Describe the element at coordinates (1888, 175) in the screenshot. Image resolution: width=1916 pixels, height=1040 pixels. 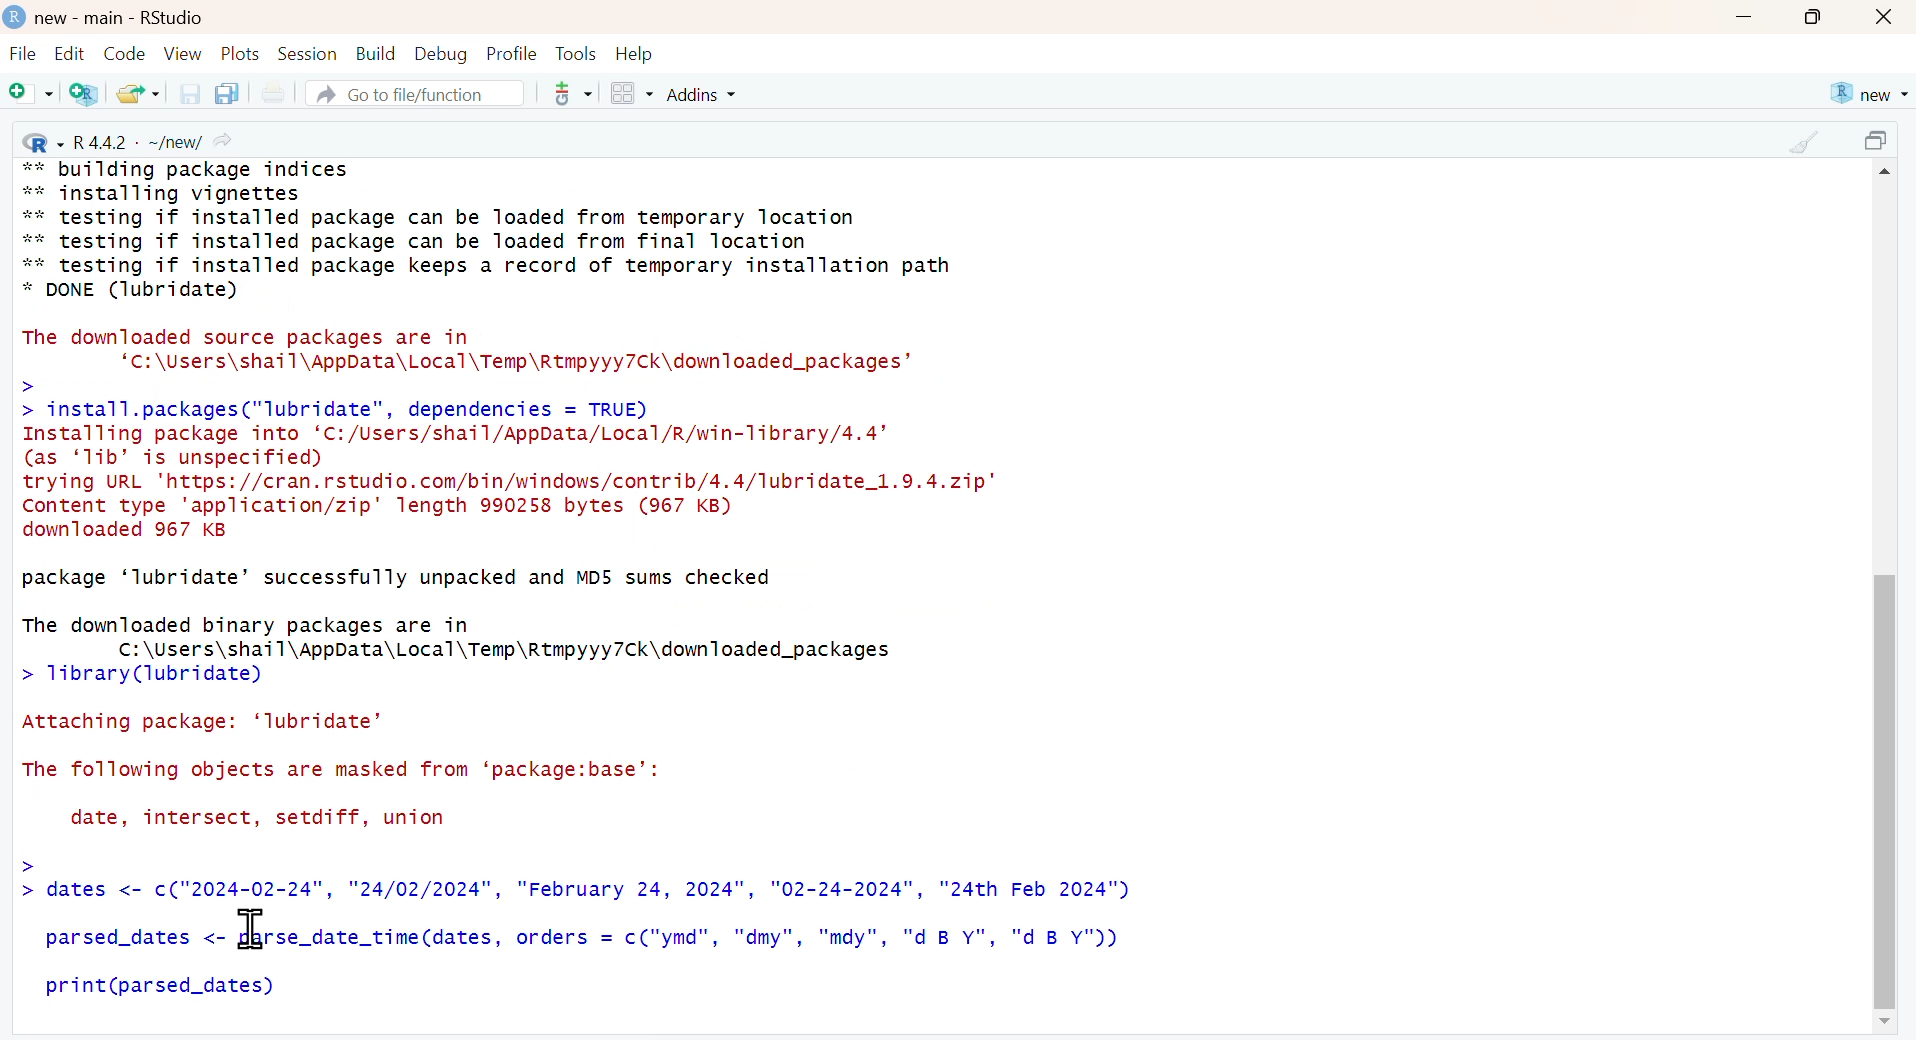
I see `scroll up` at that location.